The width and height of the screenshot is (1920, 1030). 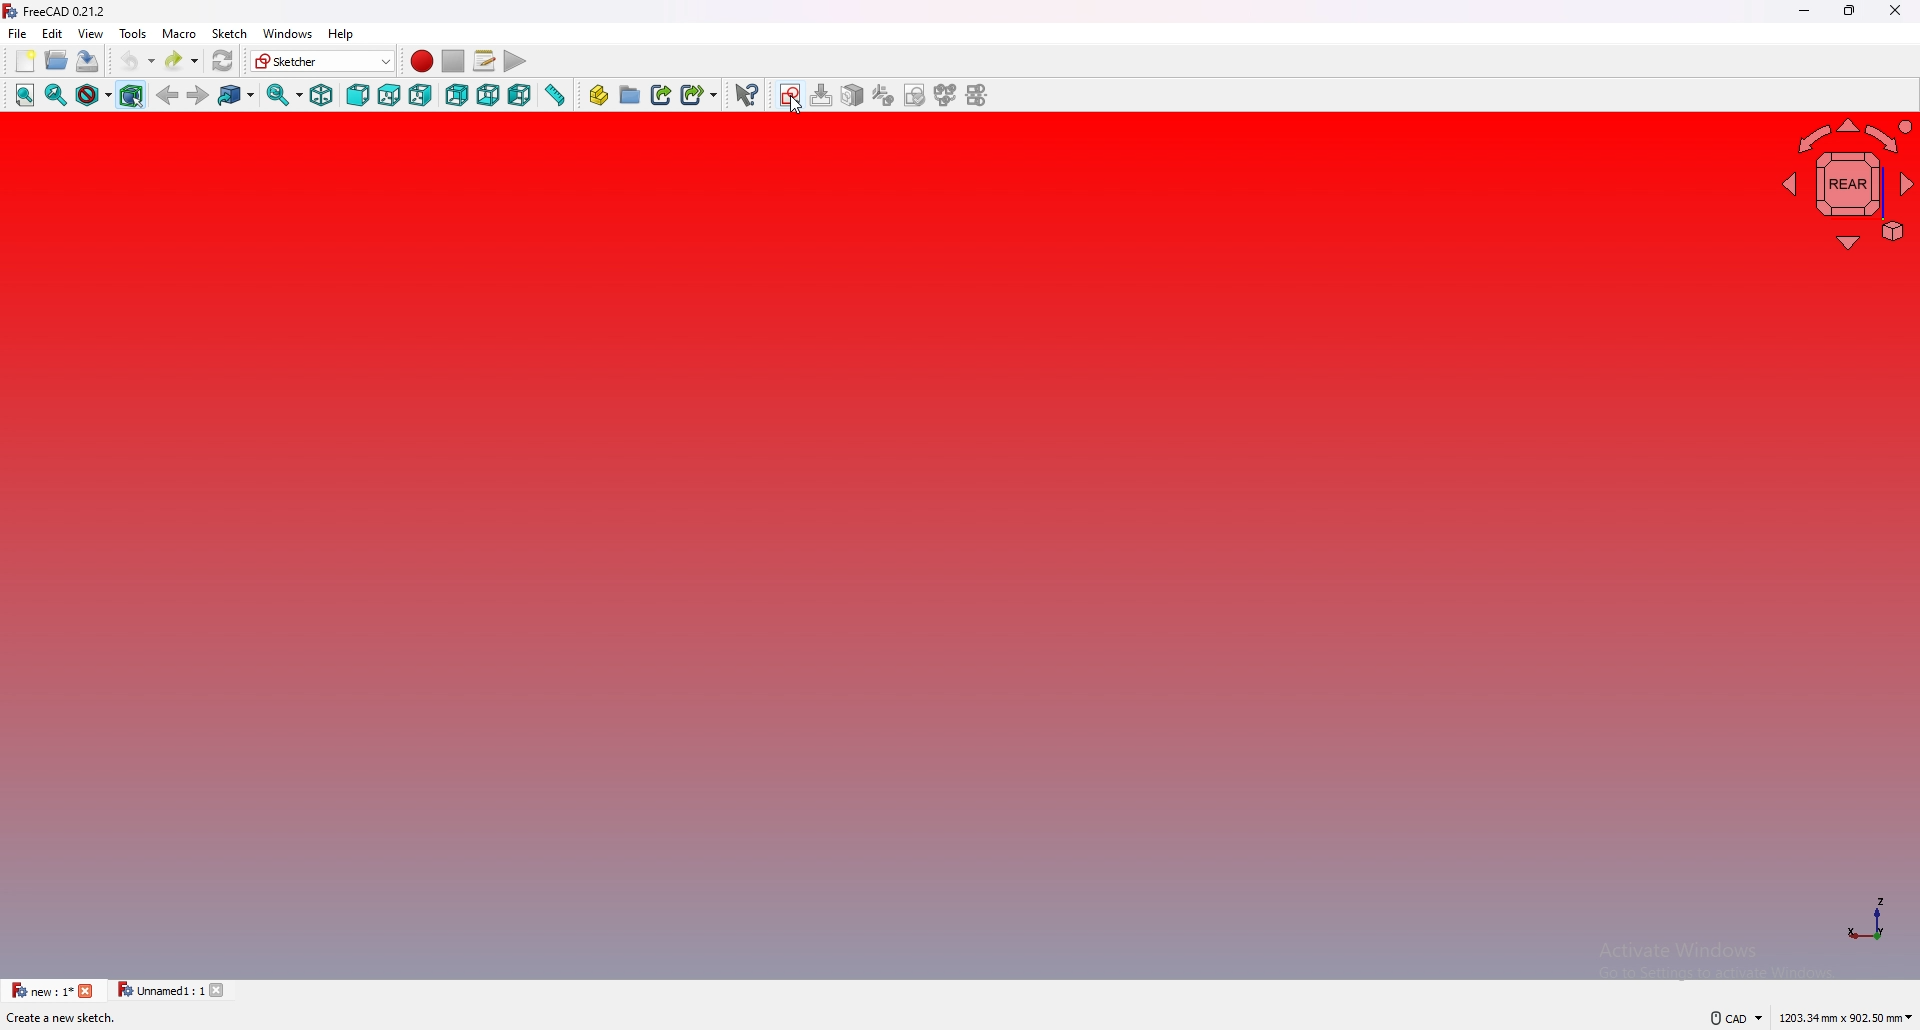 I want to click on tools, so click(x=133, y=33).